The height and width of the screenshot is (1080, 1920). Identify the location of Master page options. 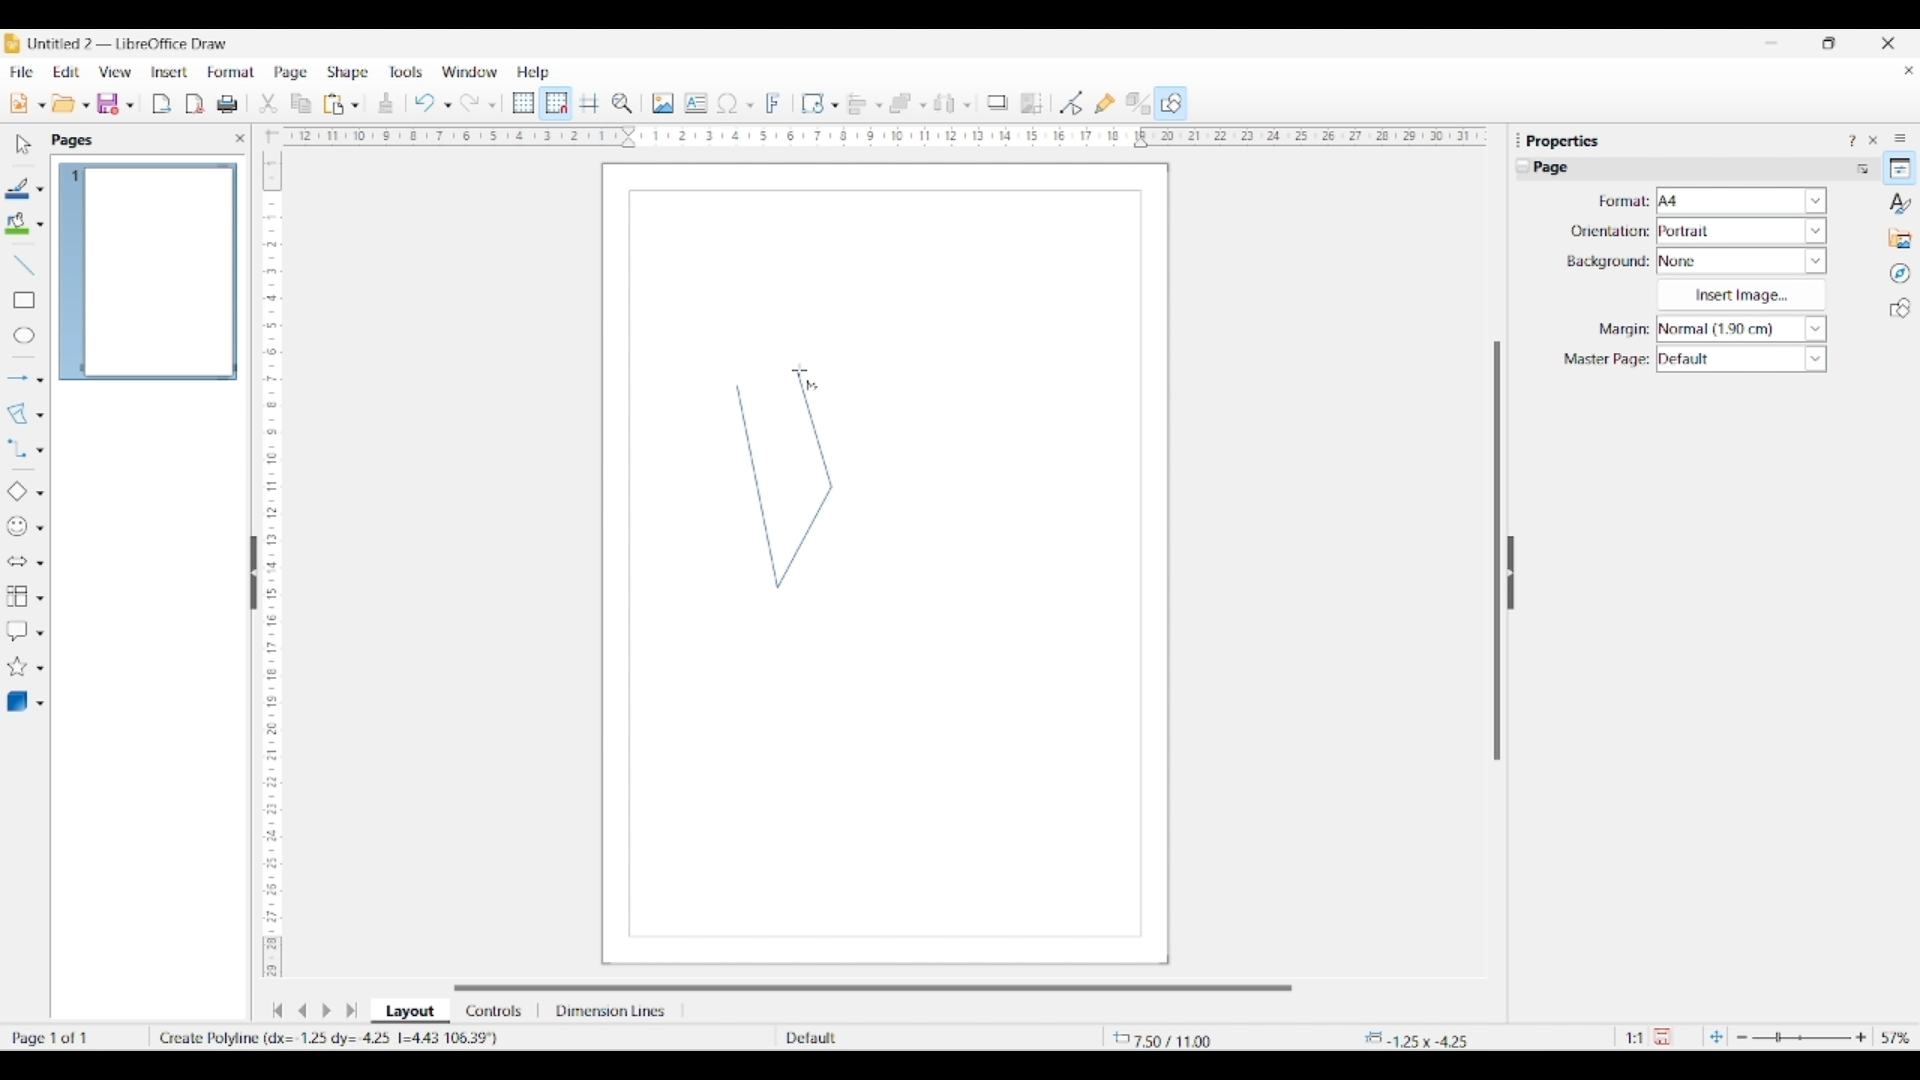
(1741, 359).